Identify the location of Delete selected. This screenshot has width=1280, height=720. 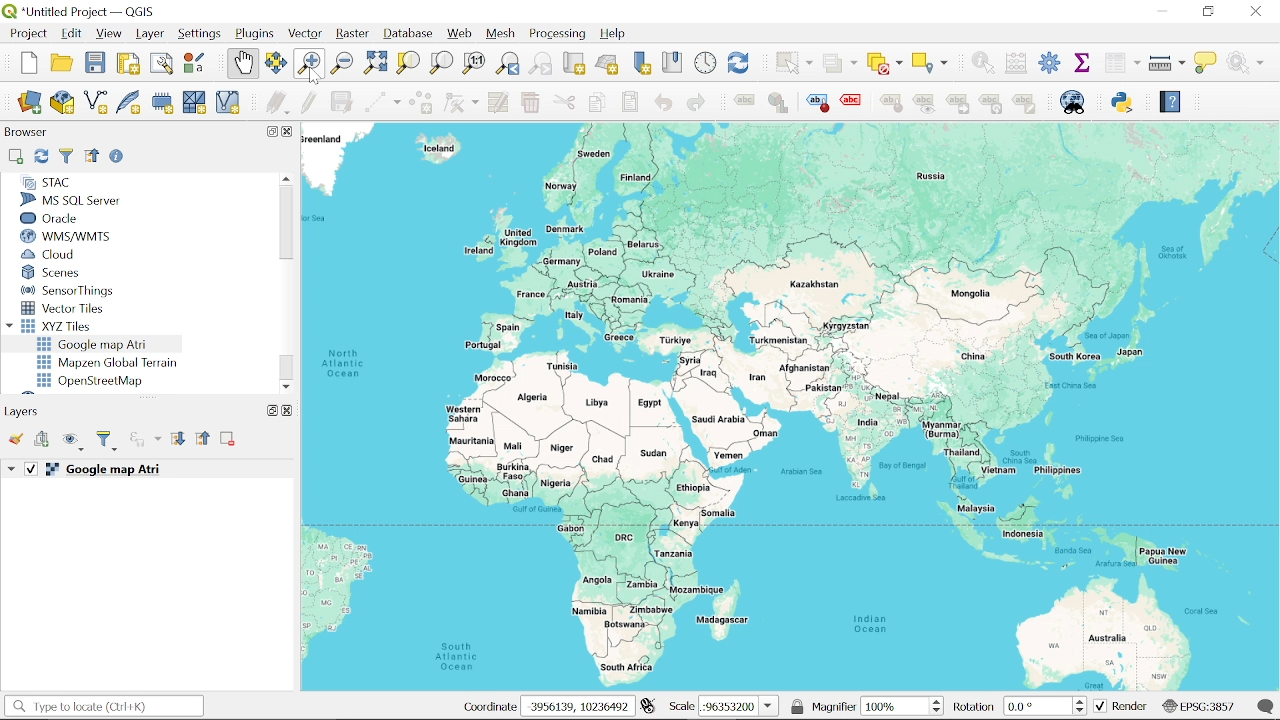
(529, 104).